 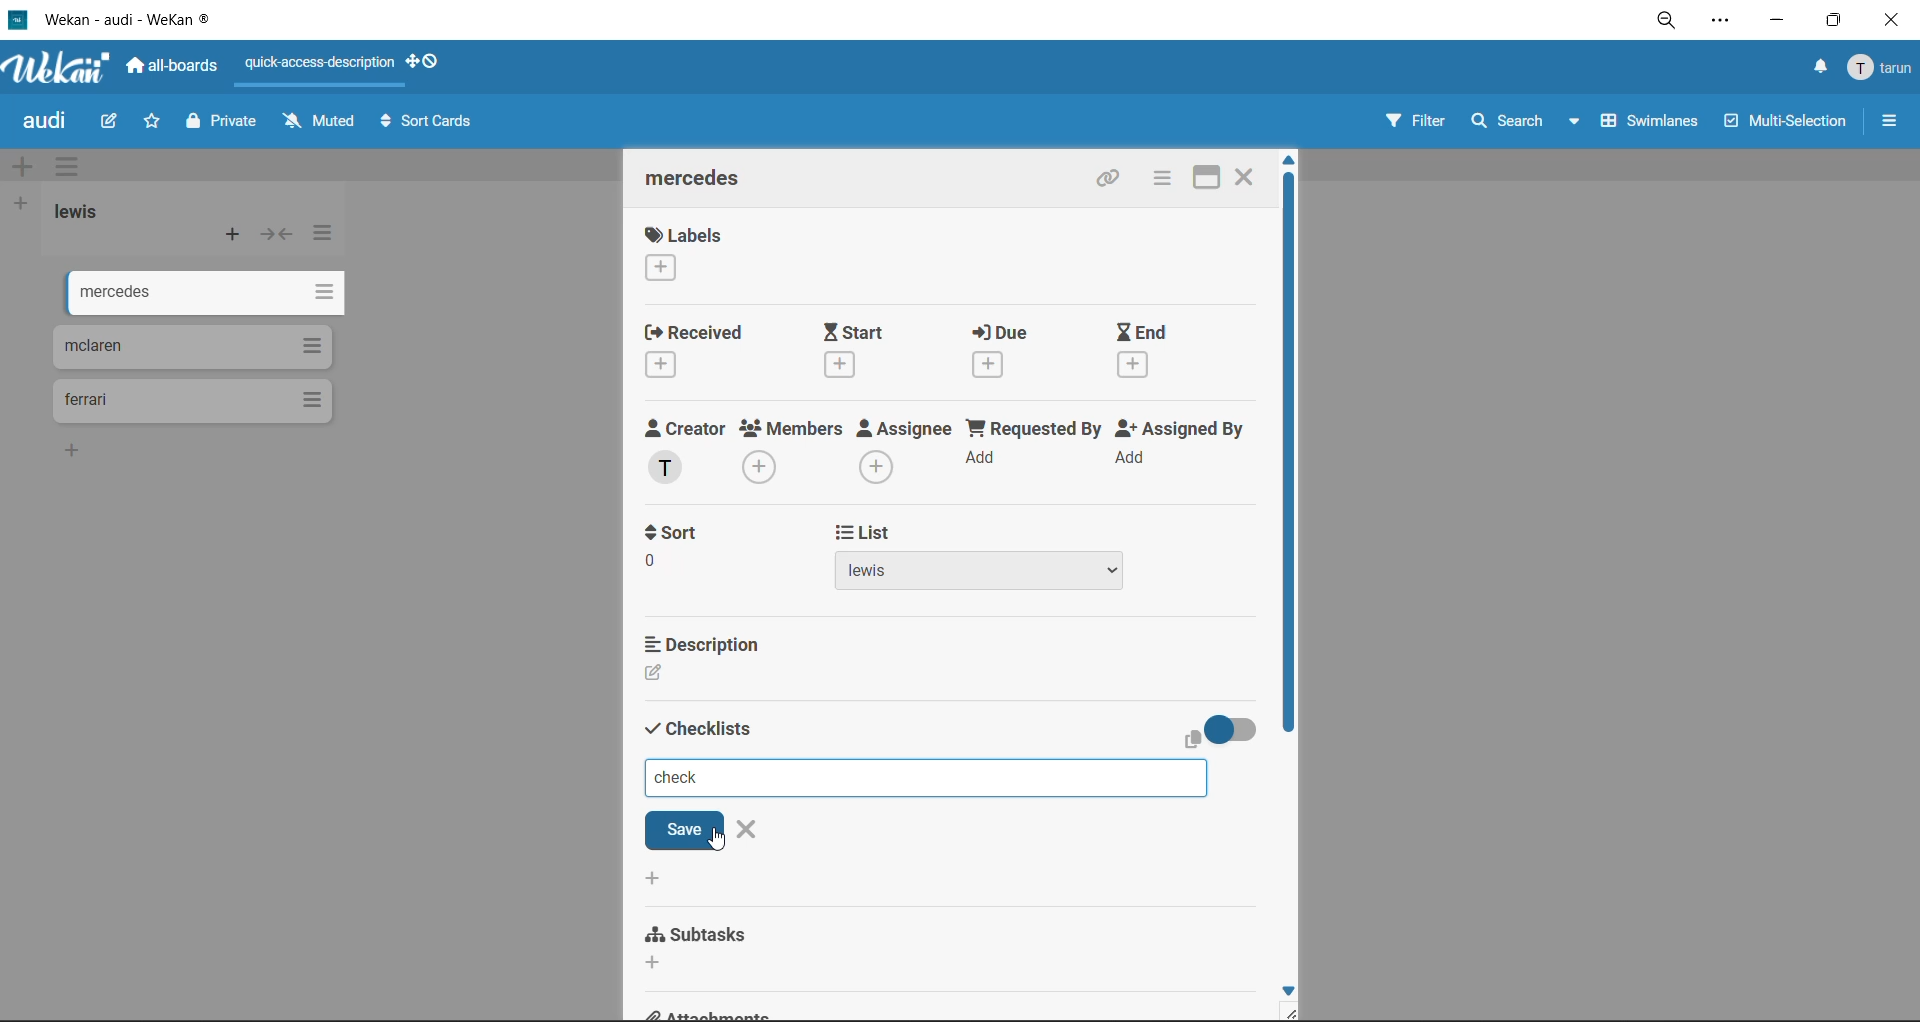 I want to click on muted, so click(x=318, y=122).